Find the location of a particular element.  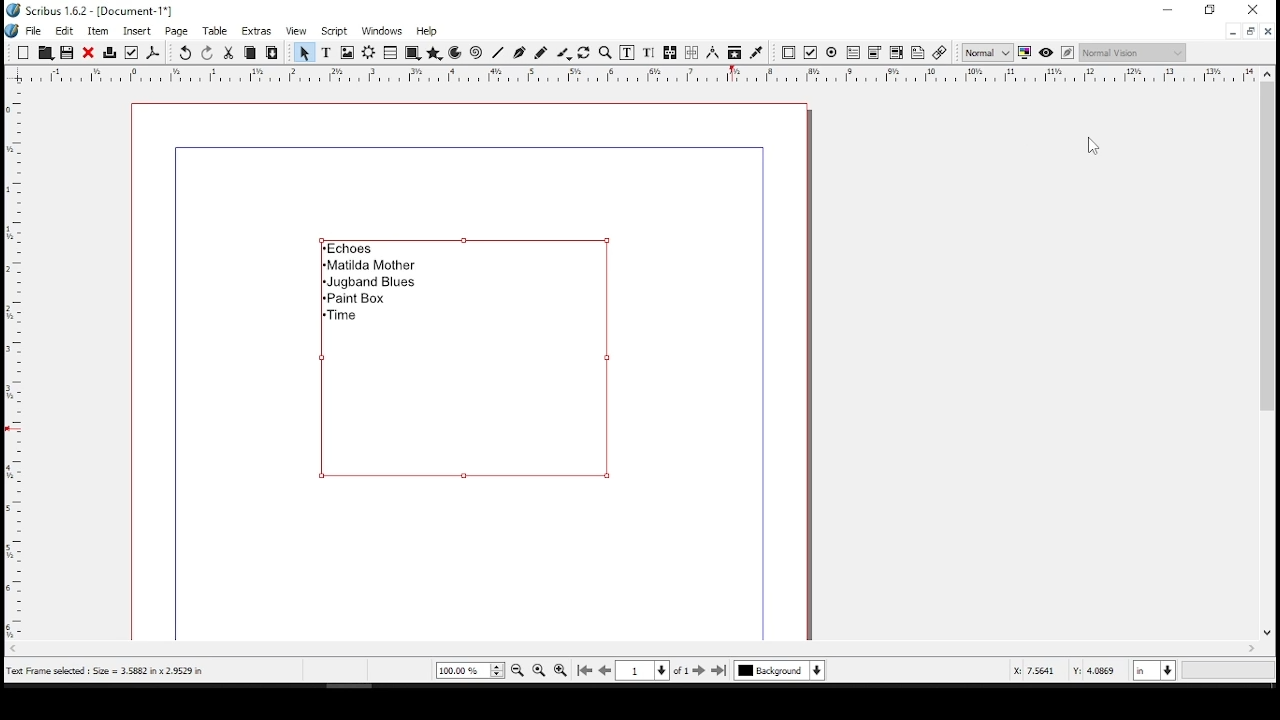

pdf text field is located at coordinates (853, 53).